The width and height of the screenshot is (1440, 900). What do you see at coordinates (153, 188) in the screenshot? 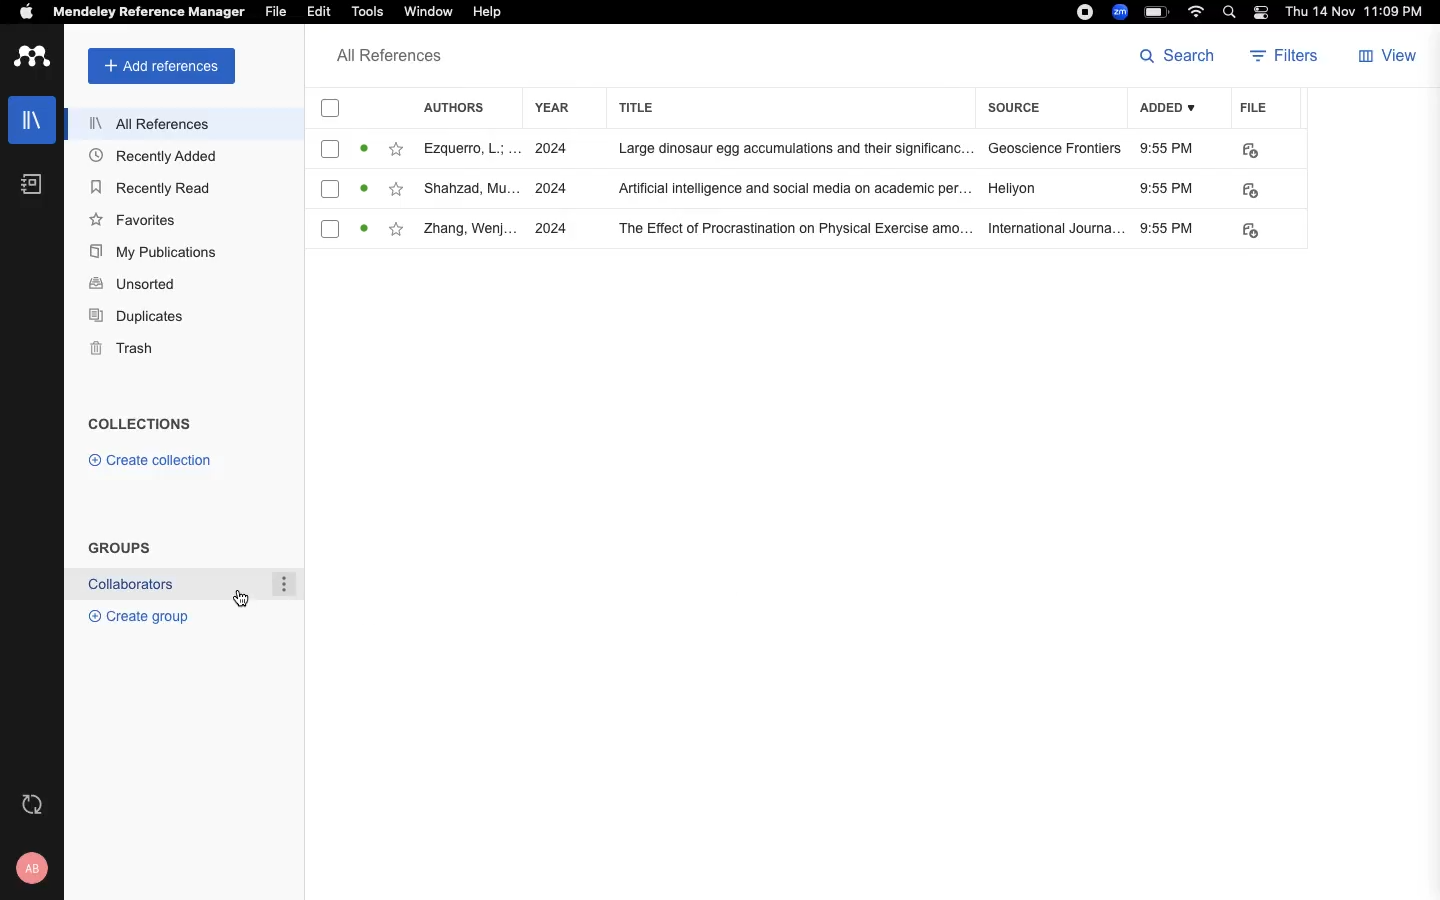
I see `Recently Read` at bounding box center [153, 188].